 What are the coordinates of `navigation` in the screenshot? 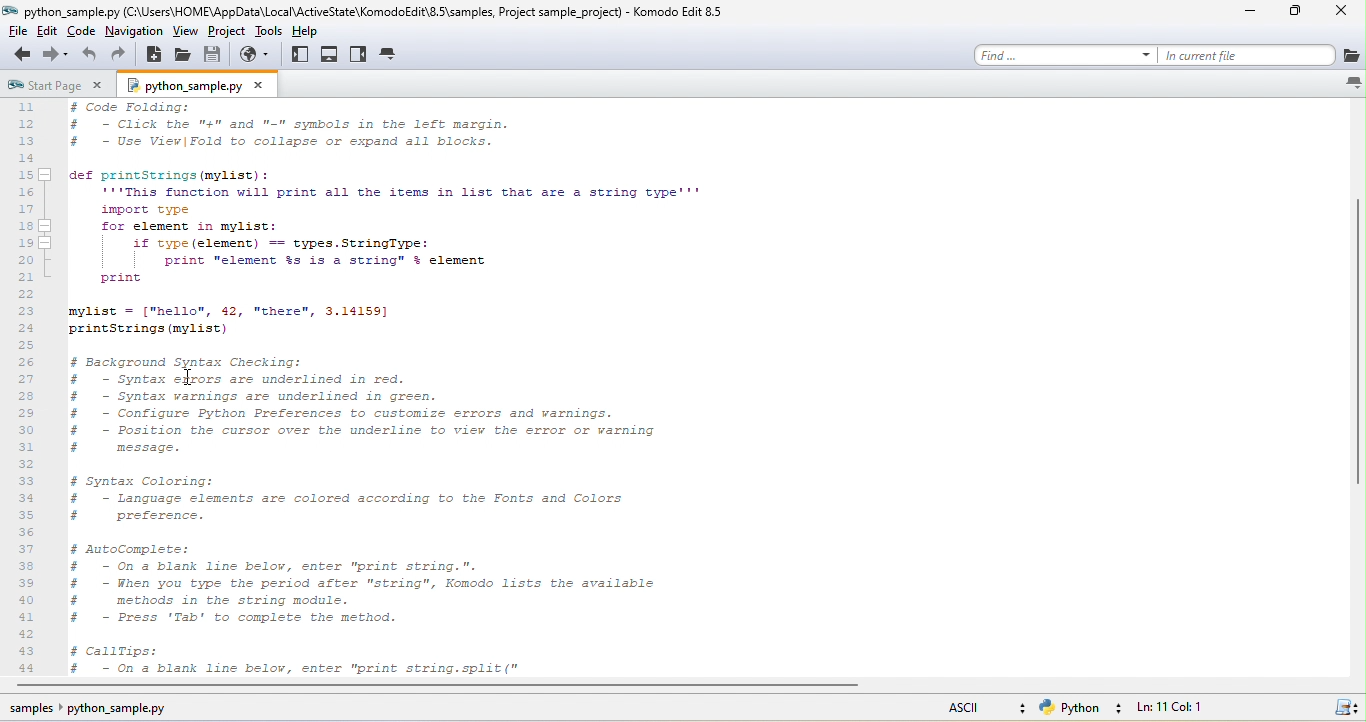 It's located at (132, 36).